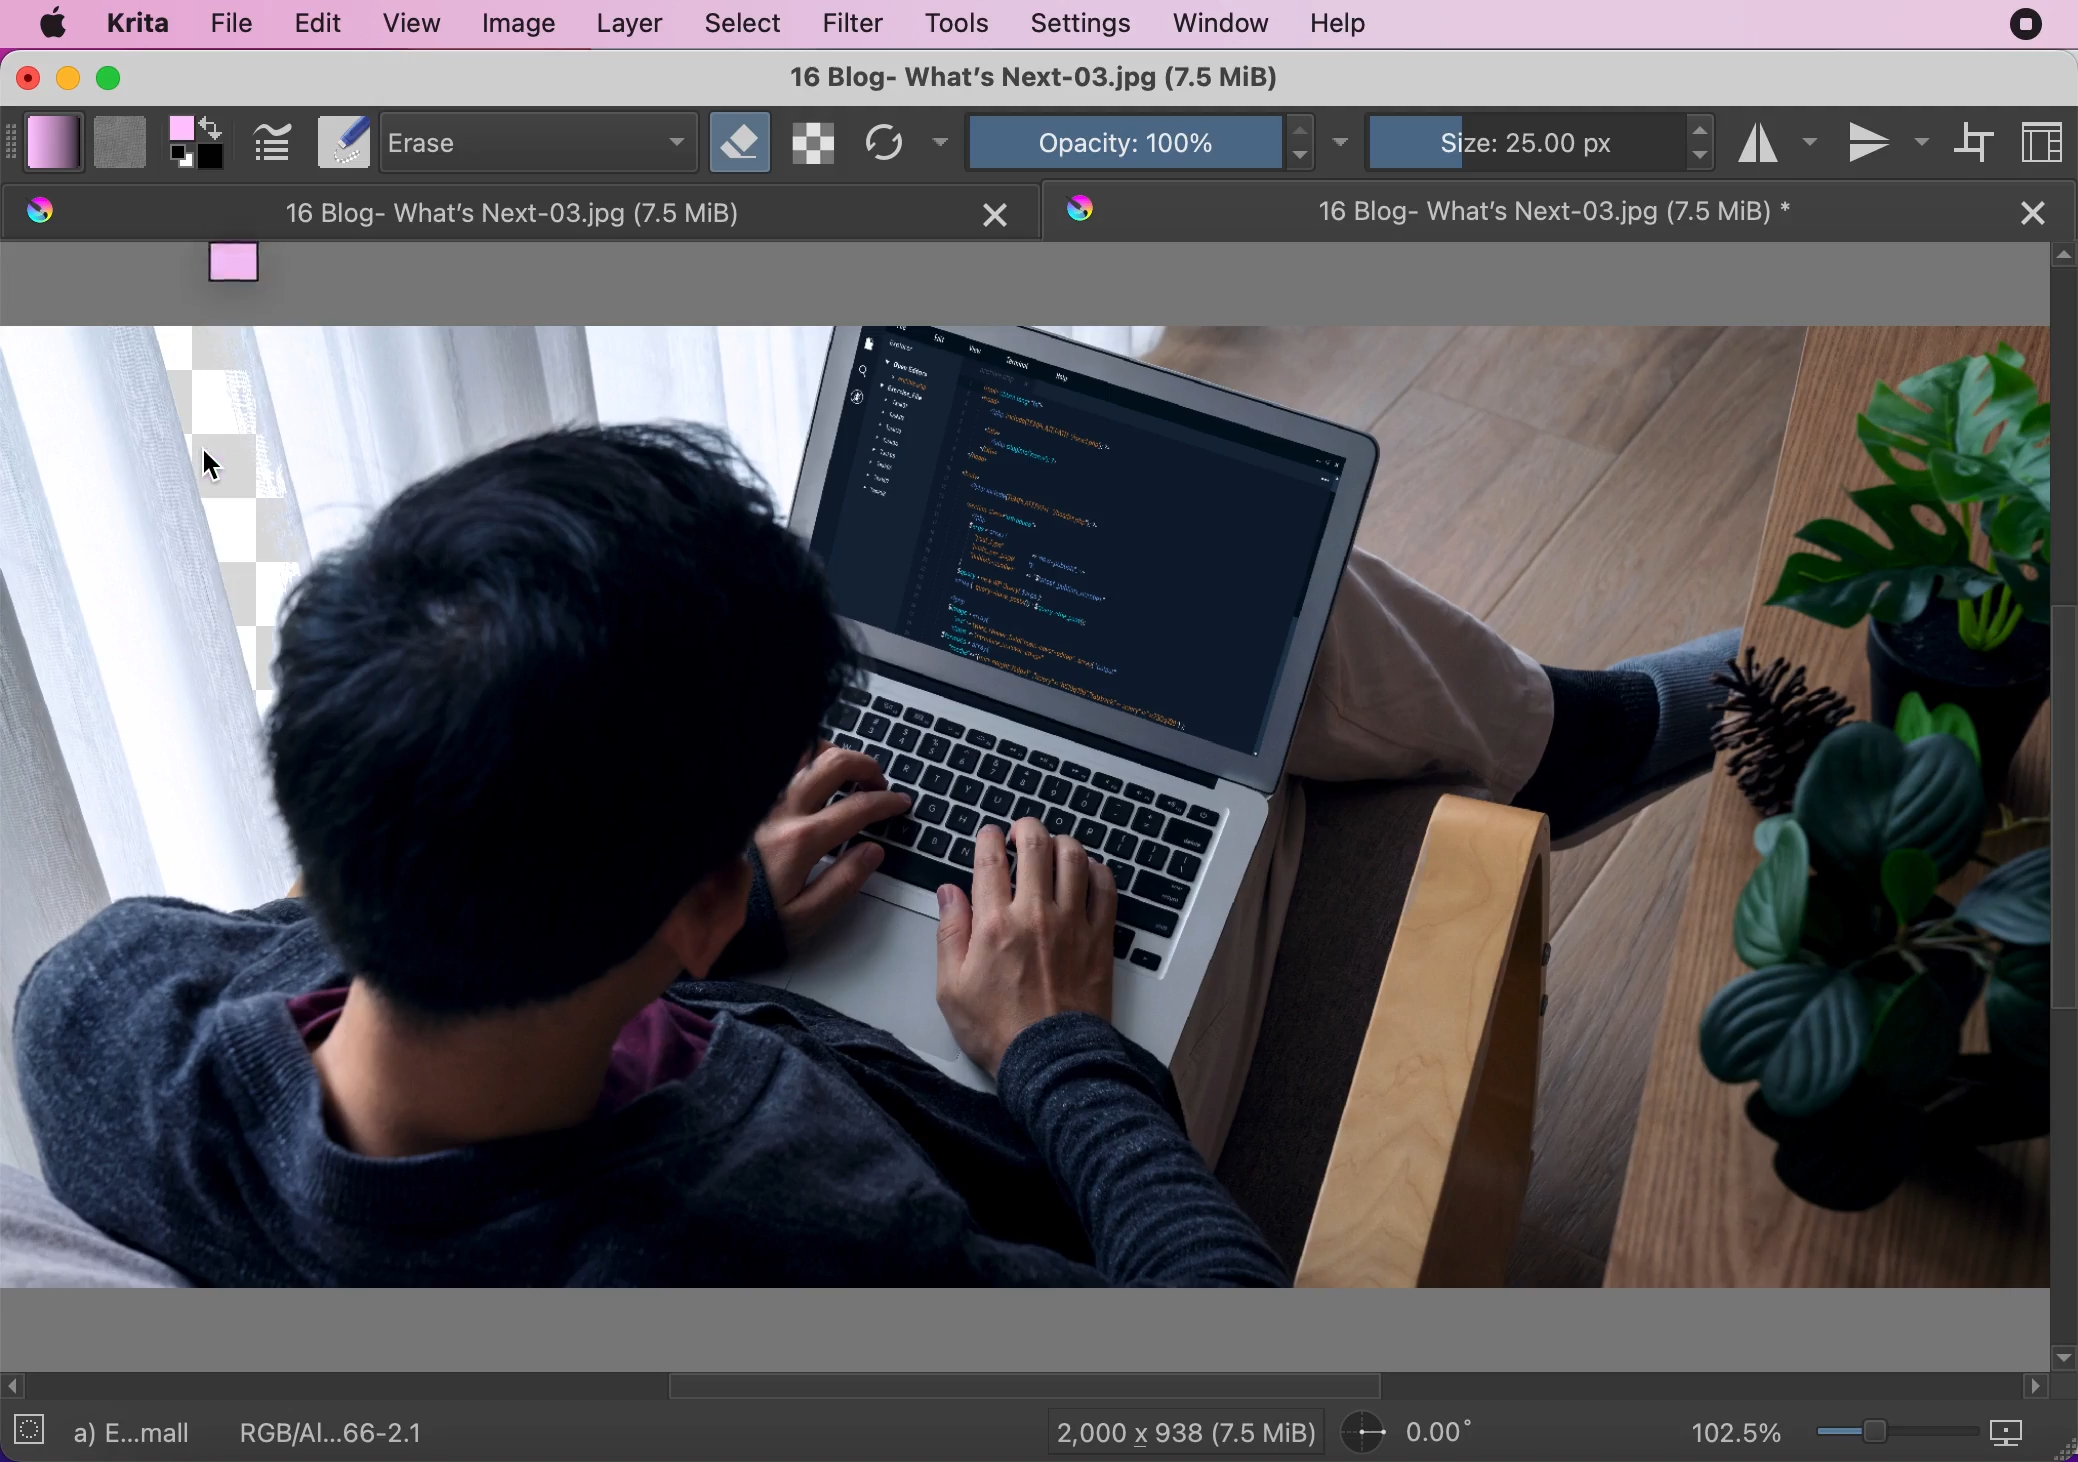 The image size is (2078, 1462). Describe the element at coordinates (234, 269) in the screenshot. I see `moved gradient` at that location.